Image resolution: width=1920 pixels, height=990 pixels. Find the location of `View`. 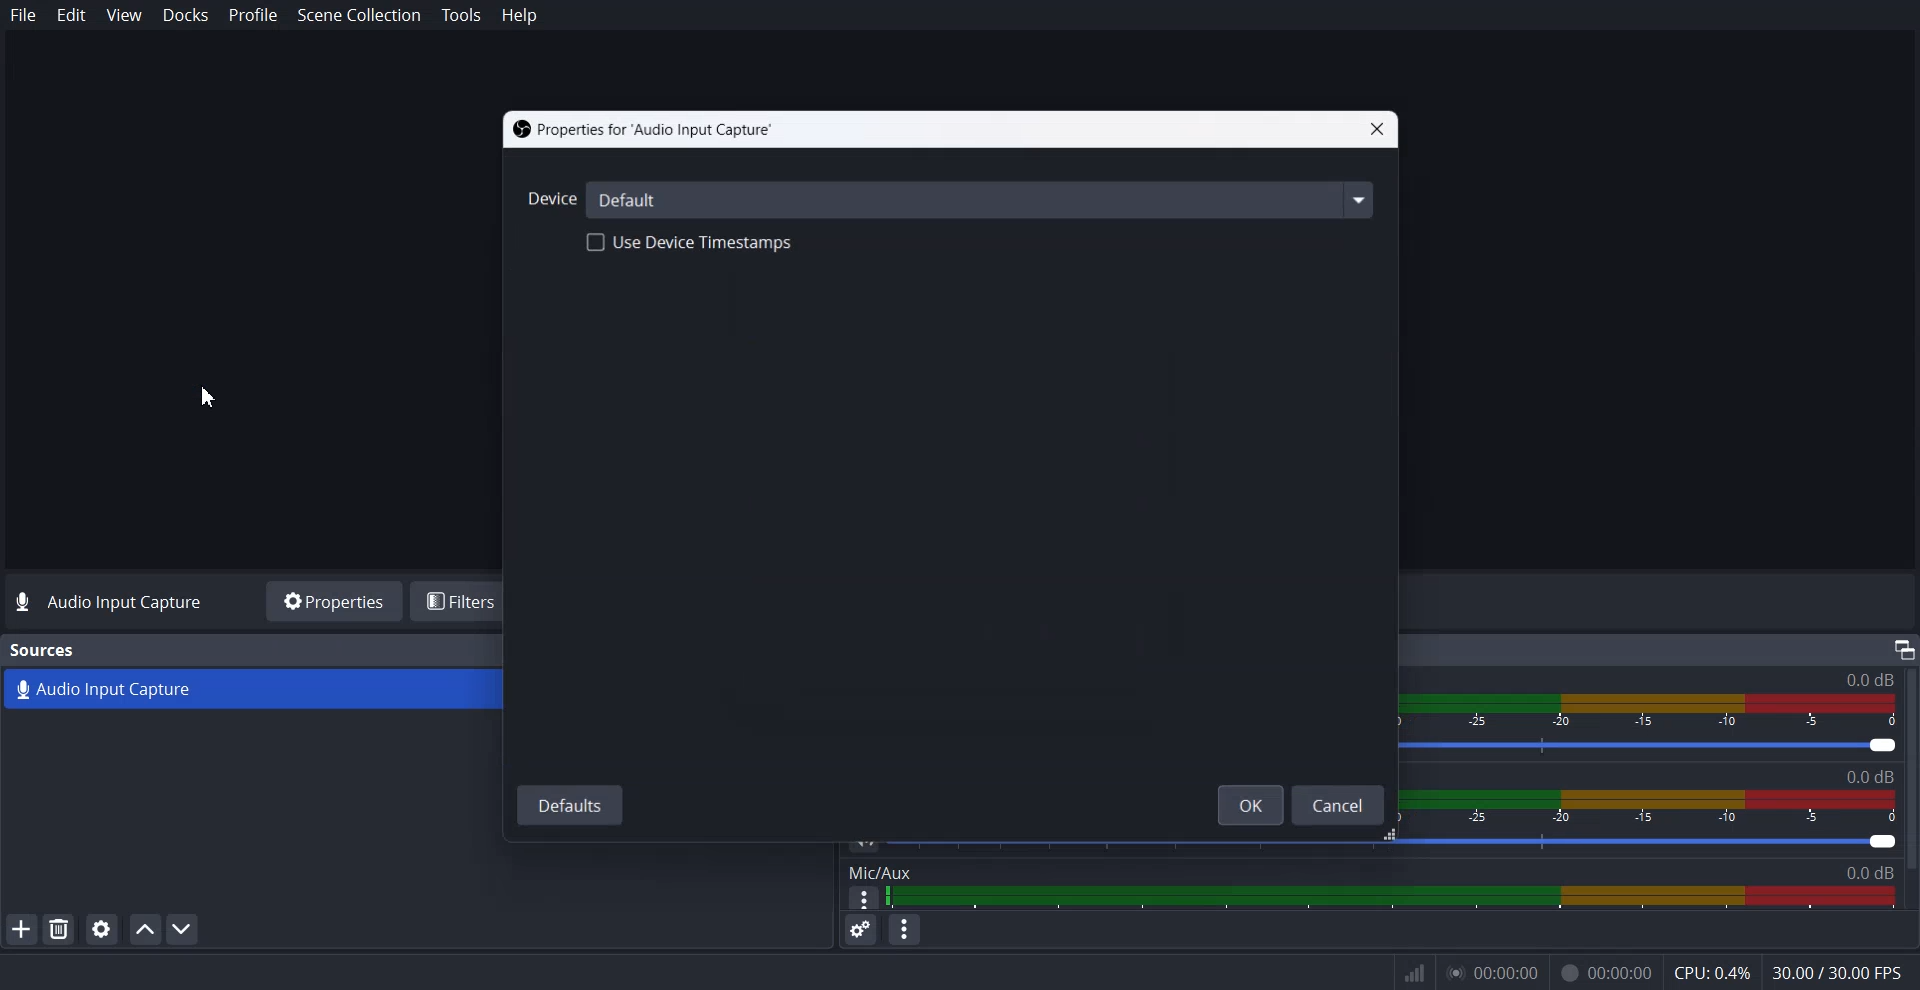

View is located at coordinates (123, 14).